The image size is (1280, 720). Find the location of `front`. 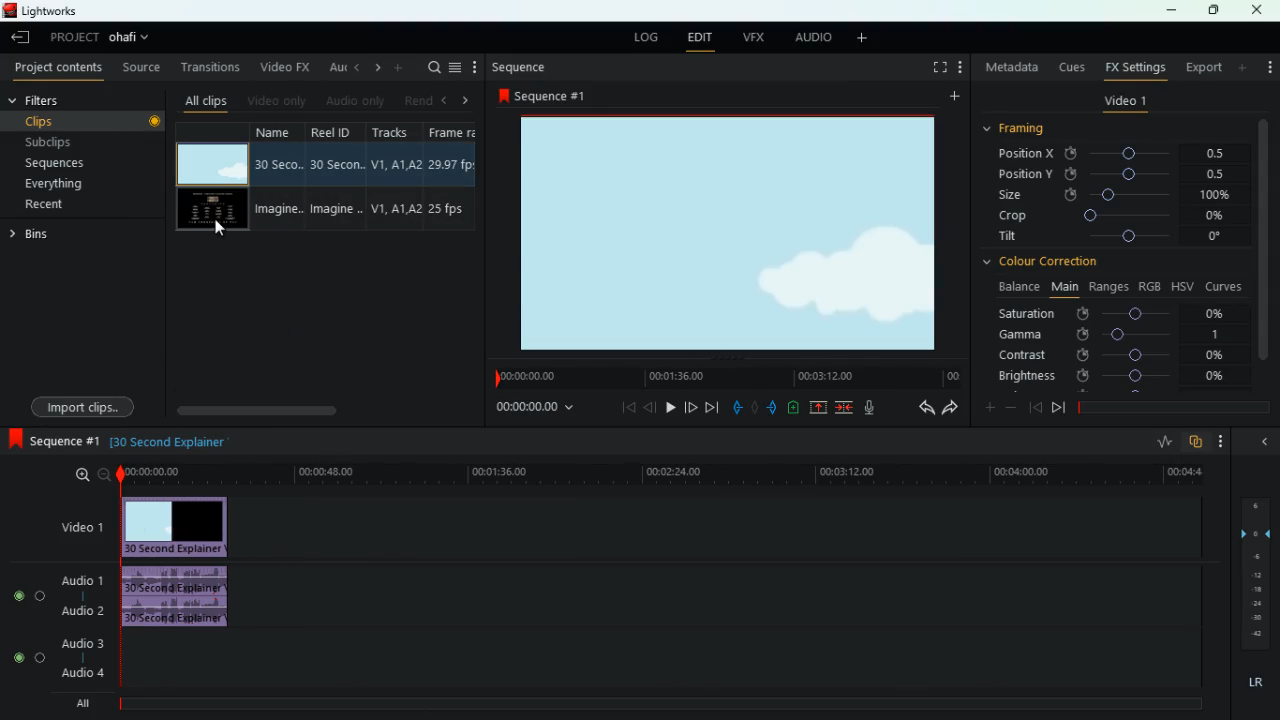

front is located at coordinates (689, 405).